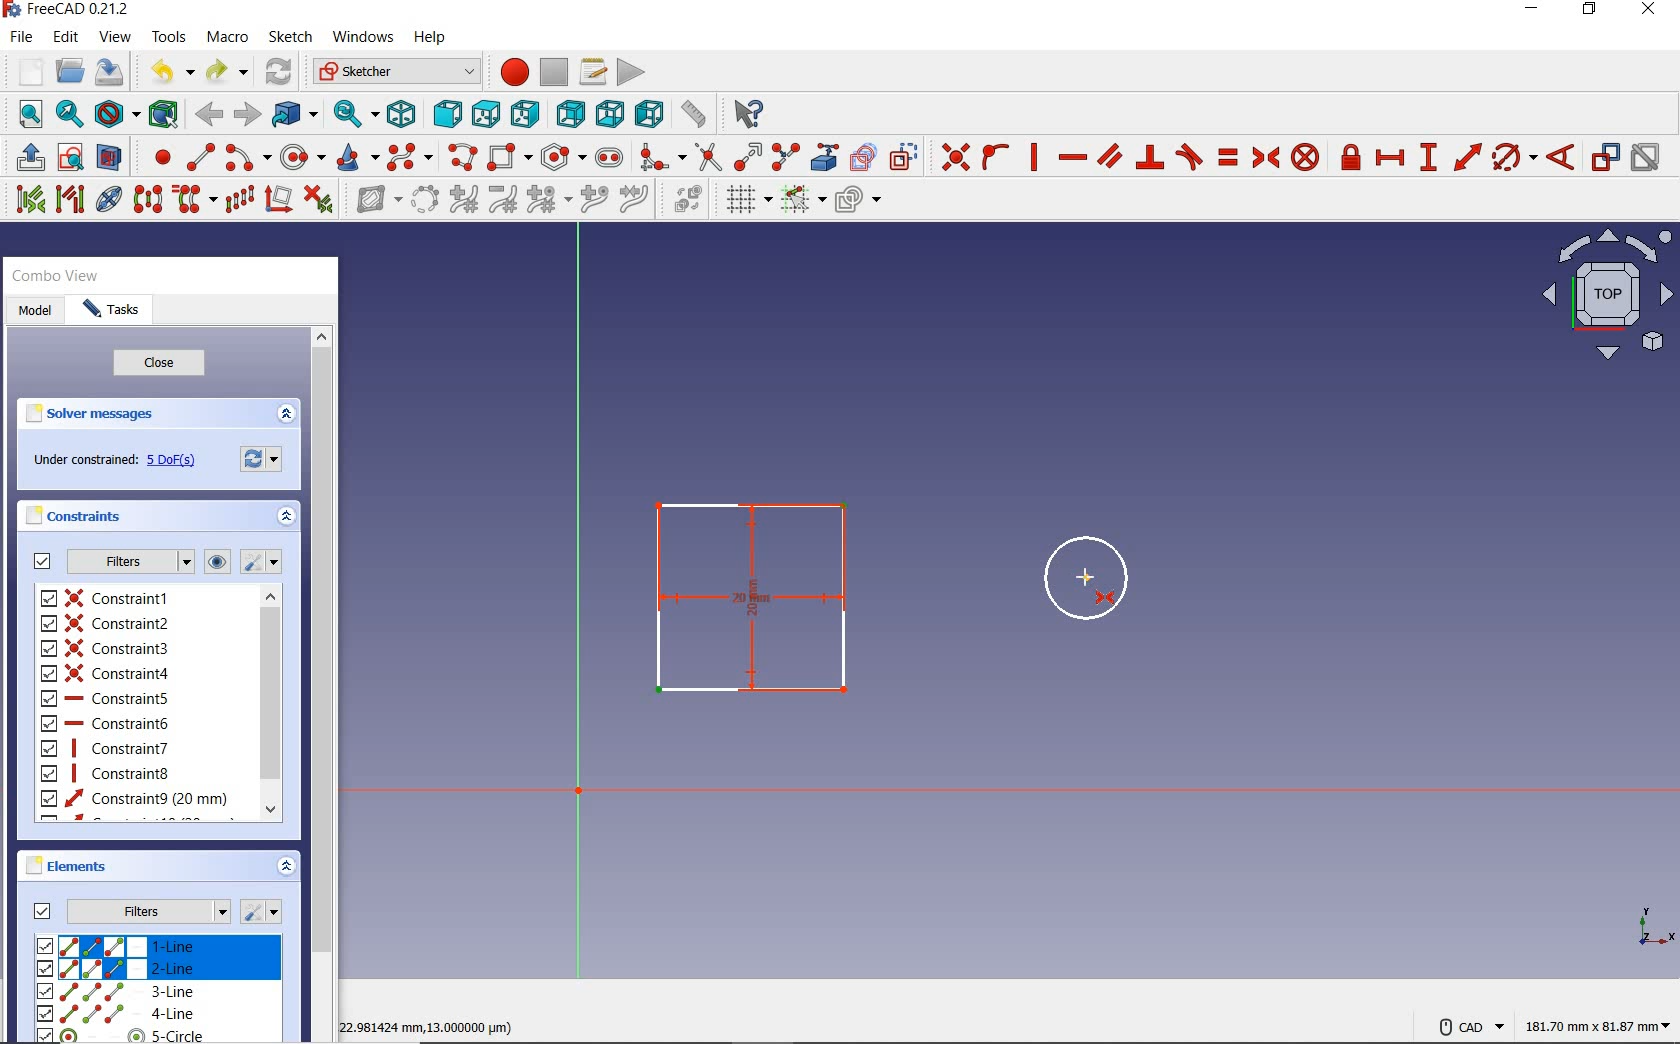  What do you see at coordinates (431, 38) in the screenshot?
I see `help` at bounding box center [431, 38].